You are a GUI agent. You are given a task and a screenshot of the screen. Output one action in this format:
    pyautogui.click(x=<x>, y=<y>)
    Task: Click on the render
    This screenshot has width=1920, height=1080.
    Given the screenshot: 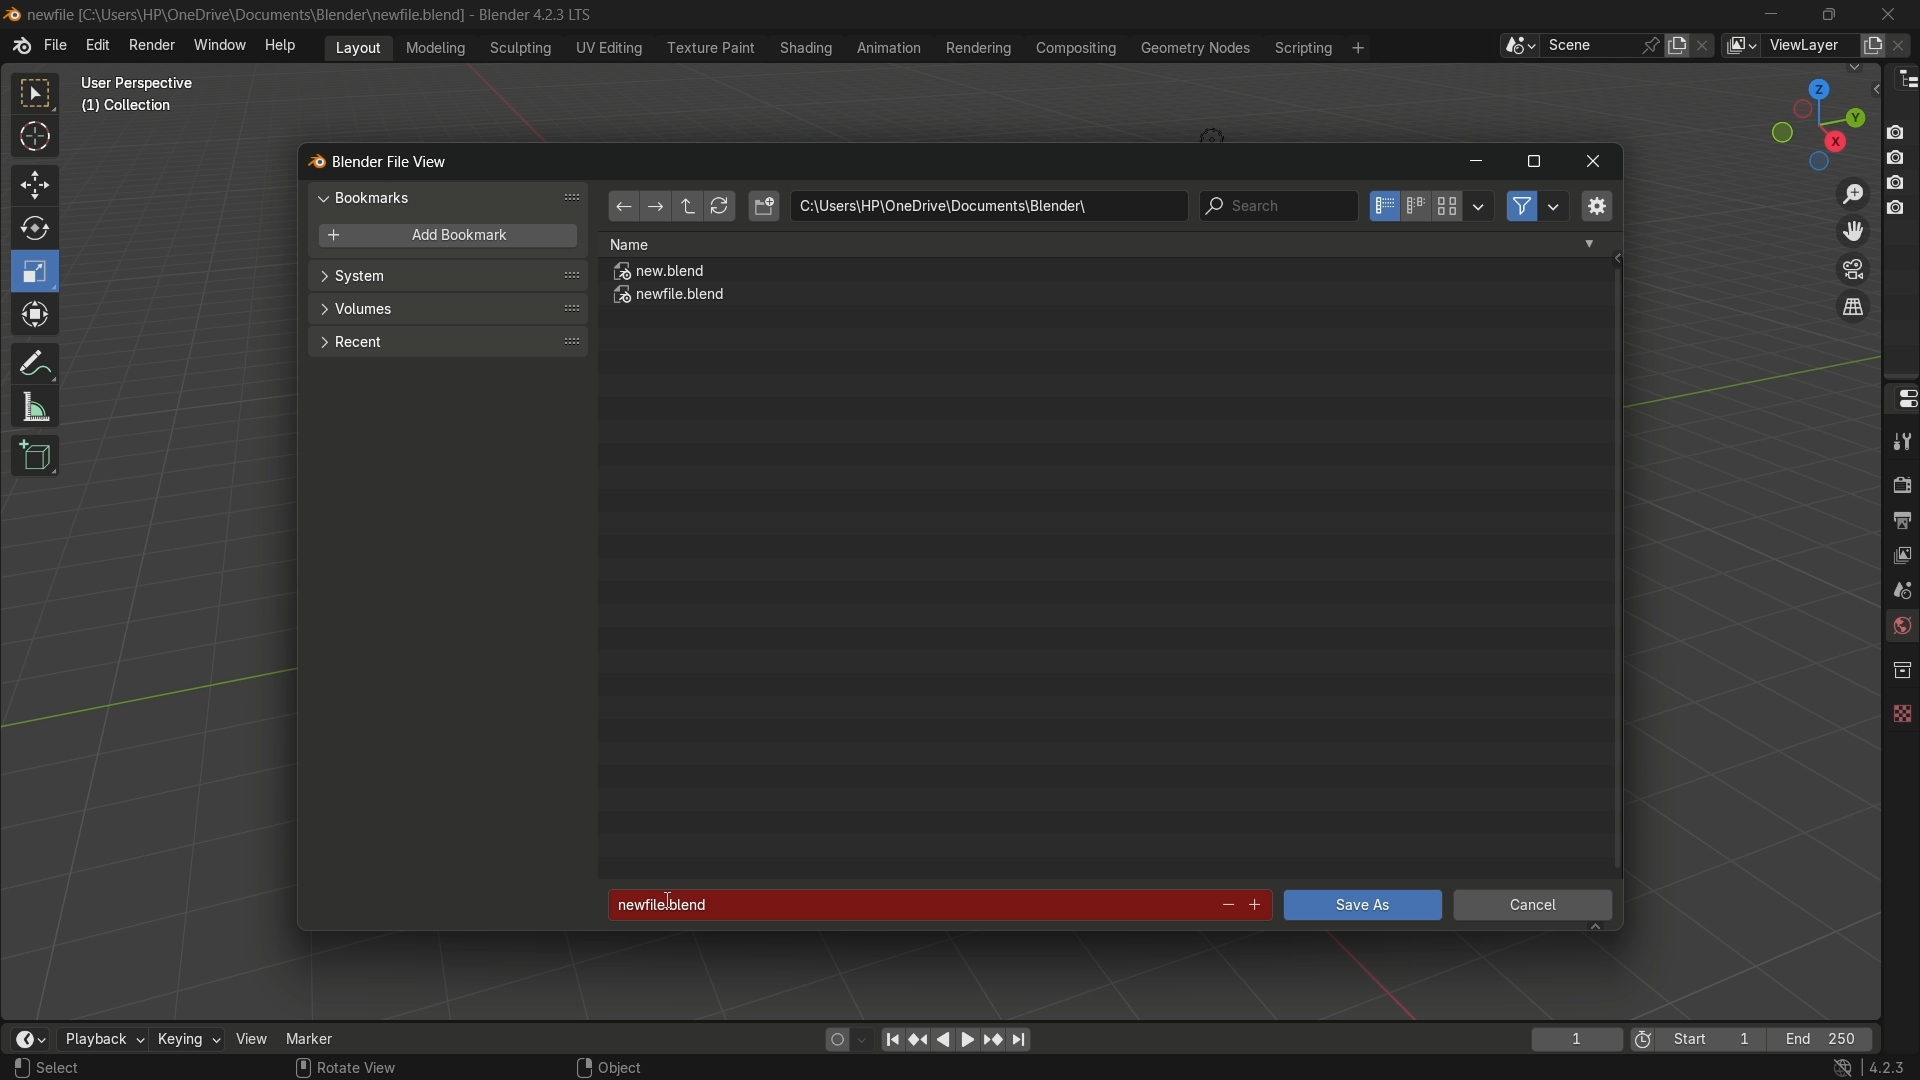 What is the action you would take?
    pyautogui.click(x=1898, y=482)
    